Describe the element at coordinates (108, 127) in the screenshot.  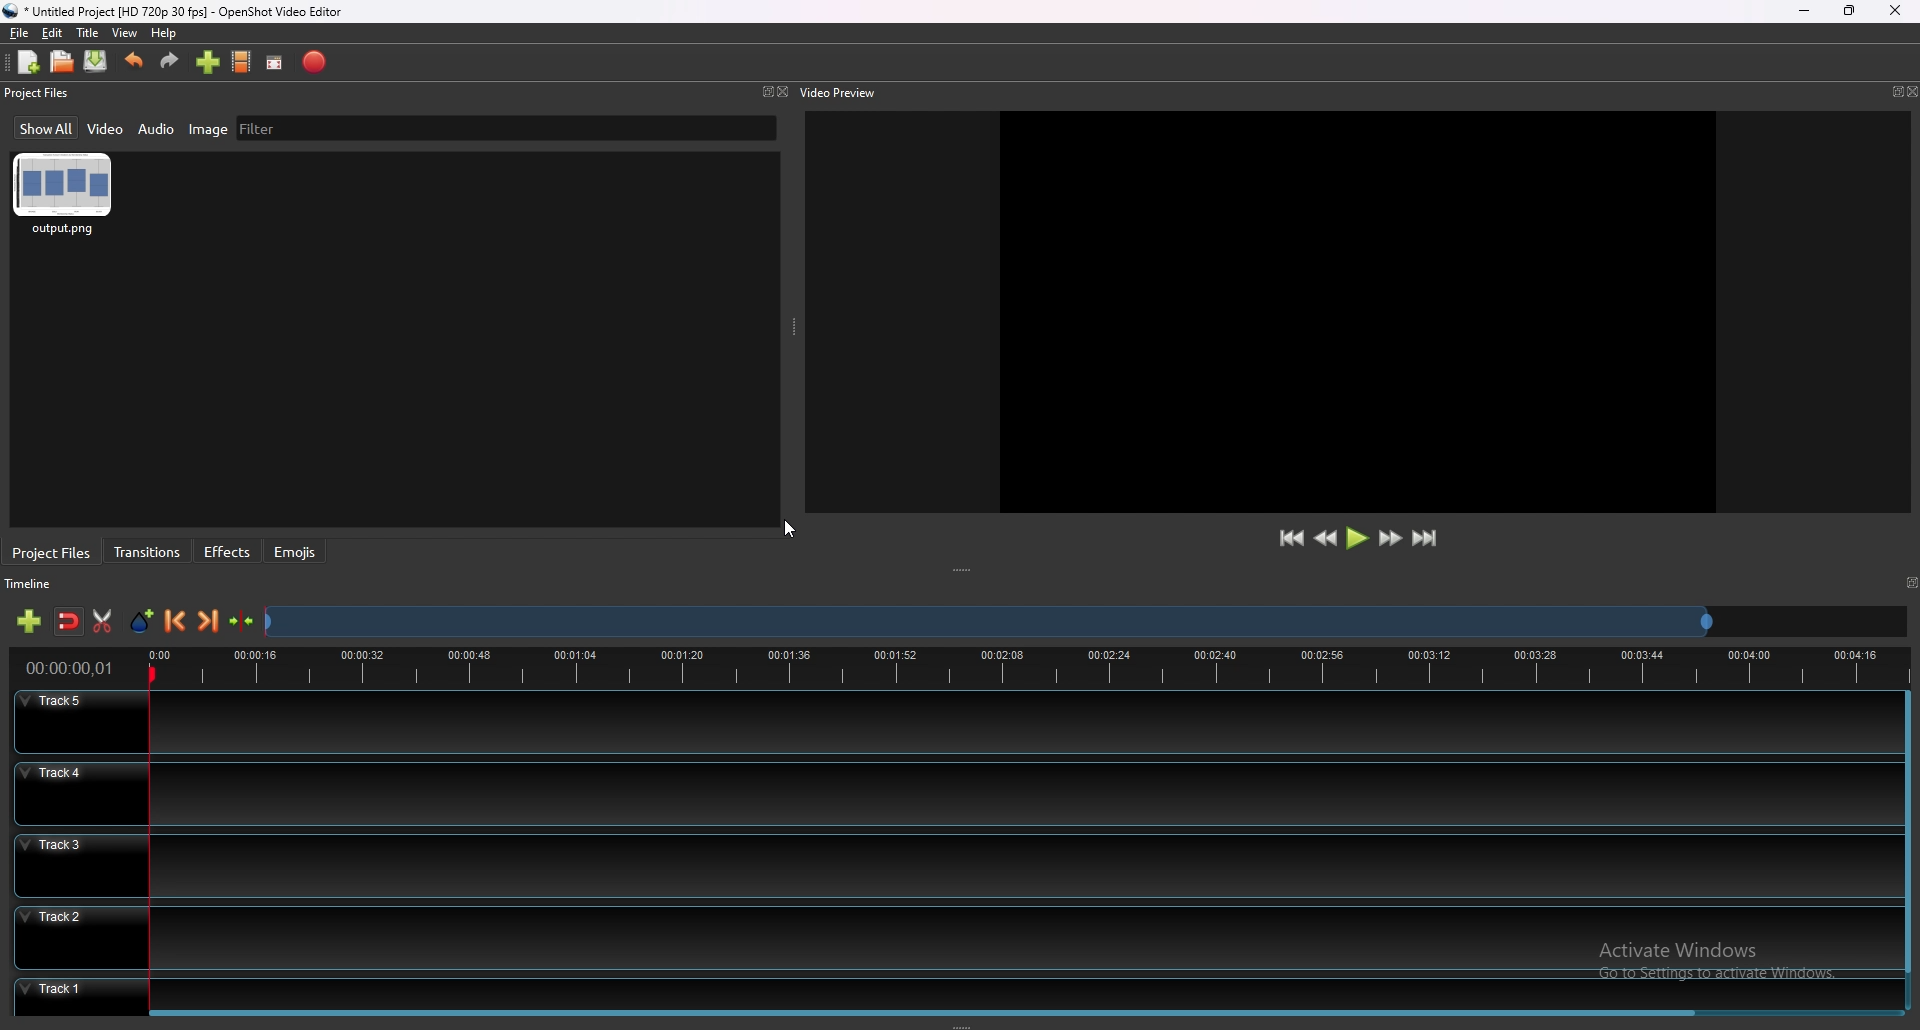
I see `video` at that location.